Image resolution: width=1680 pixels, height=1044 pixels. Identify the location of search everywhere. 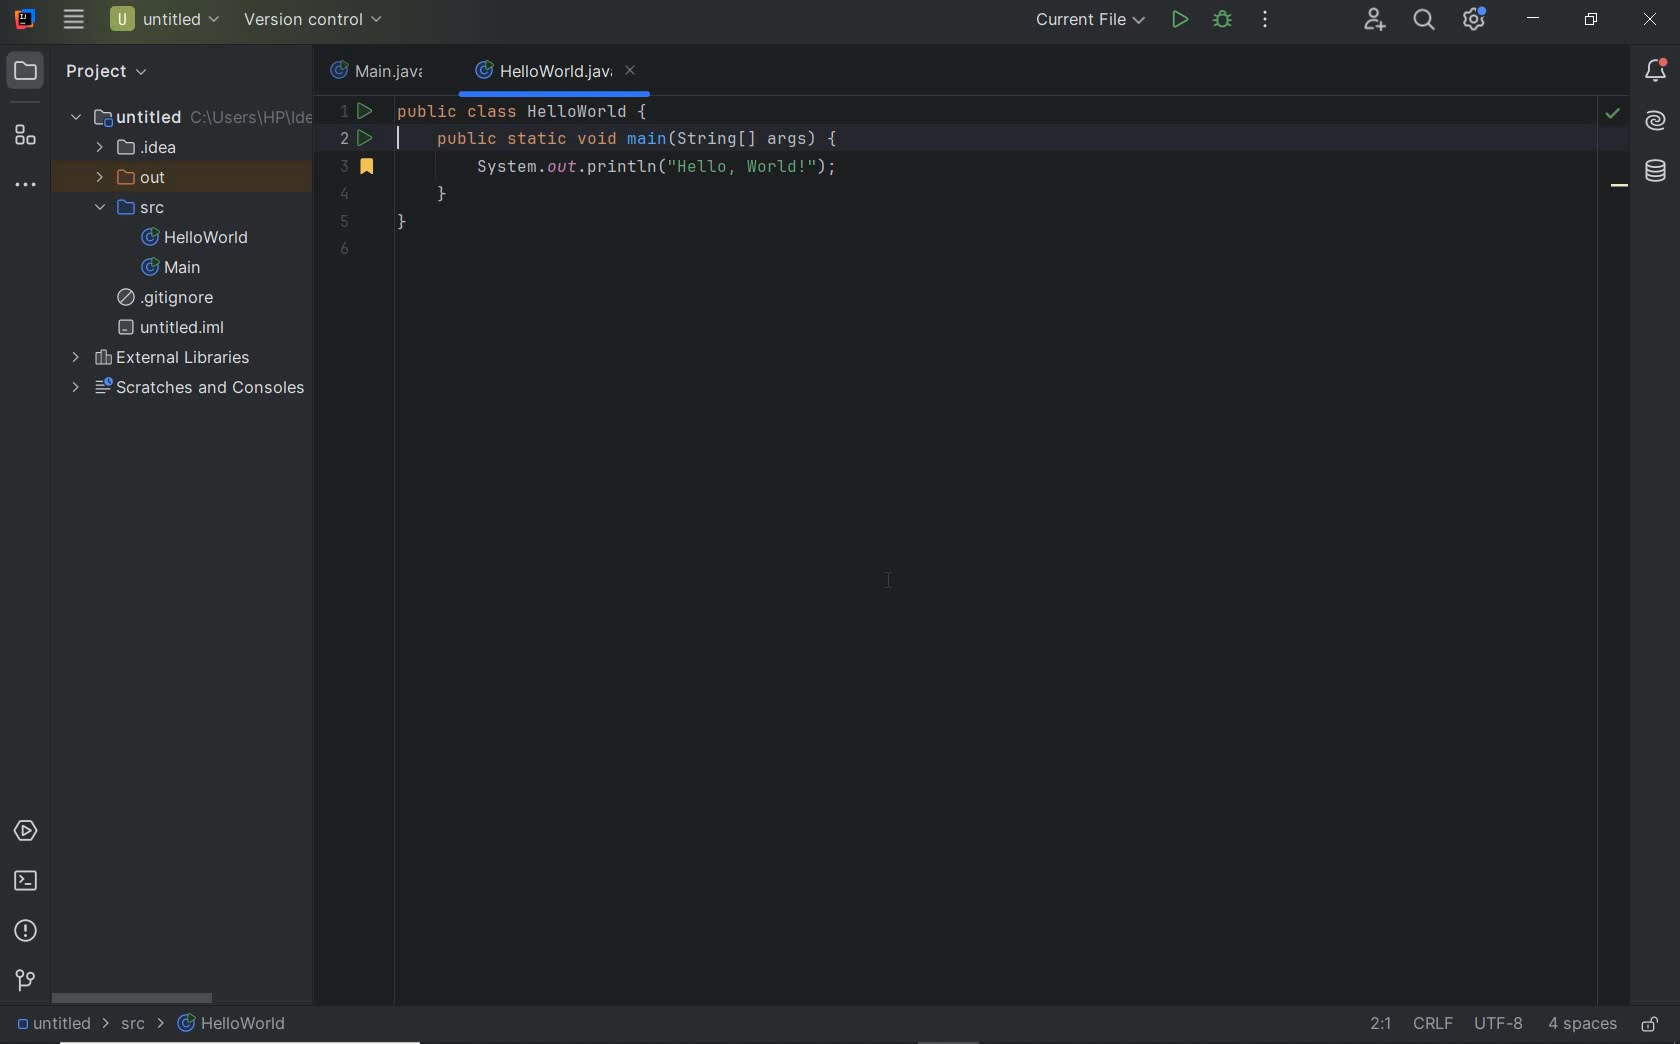
(1423, 20).